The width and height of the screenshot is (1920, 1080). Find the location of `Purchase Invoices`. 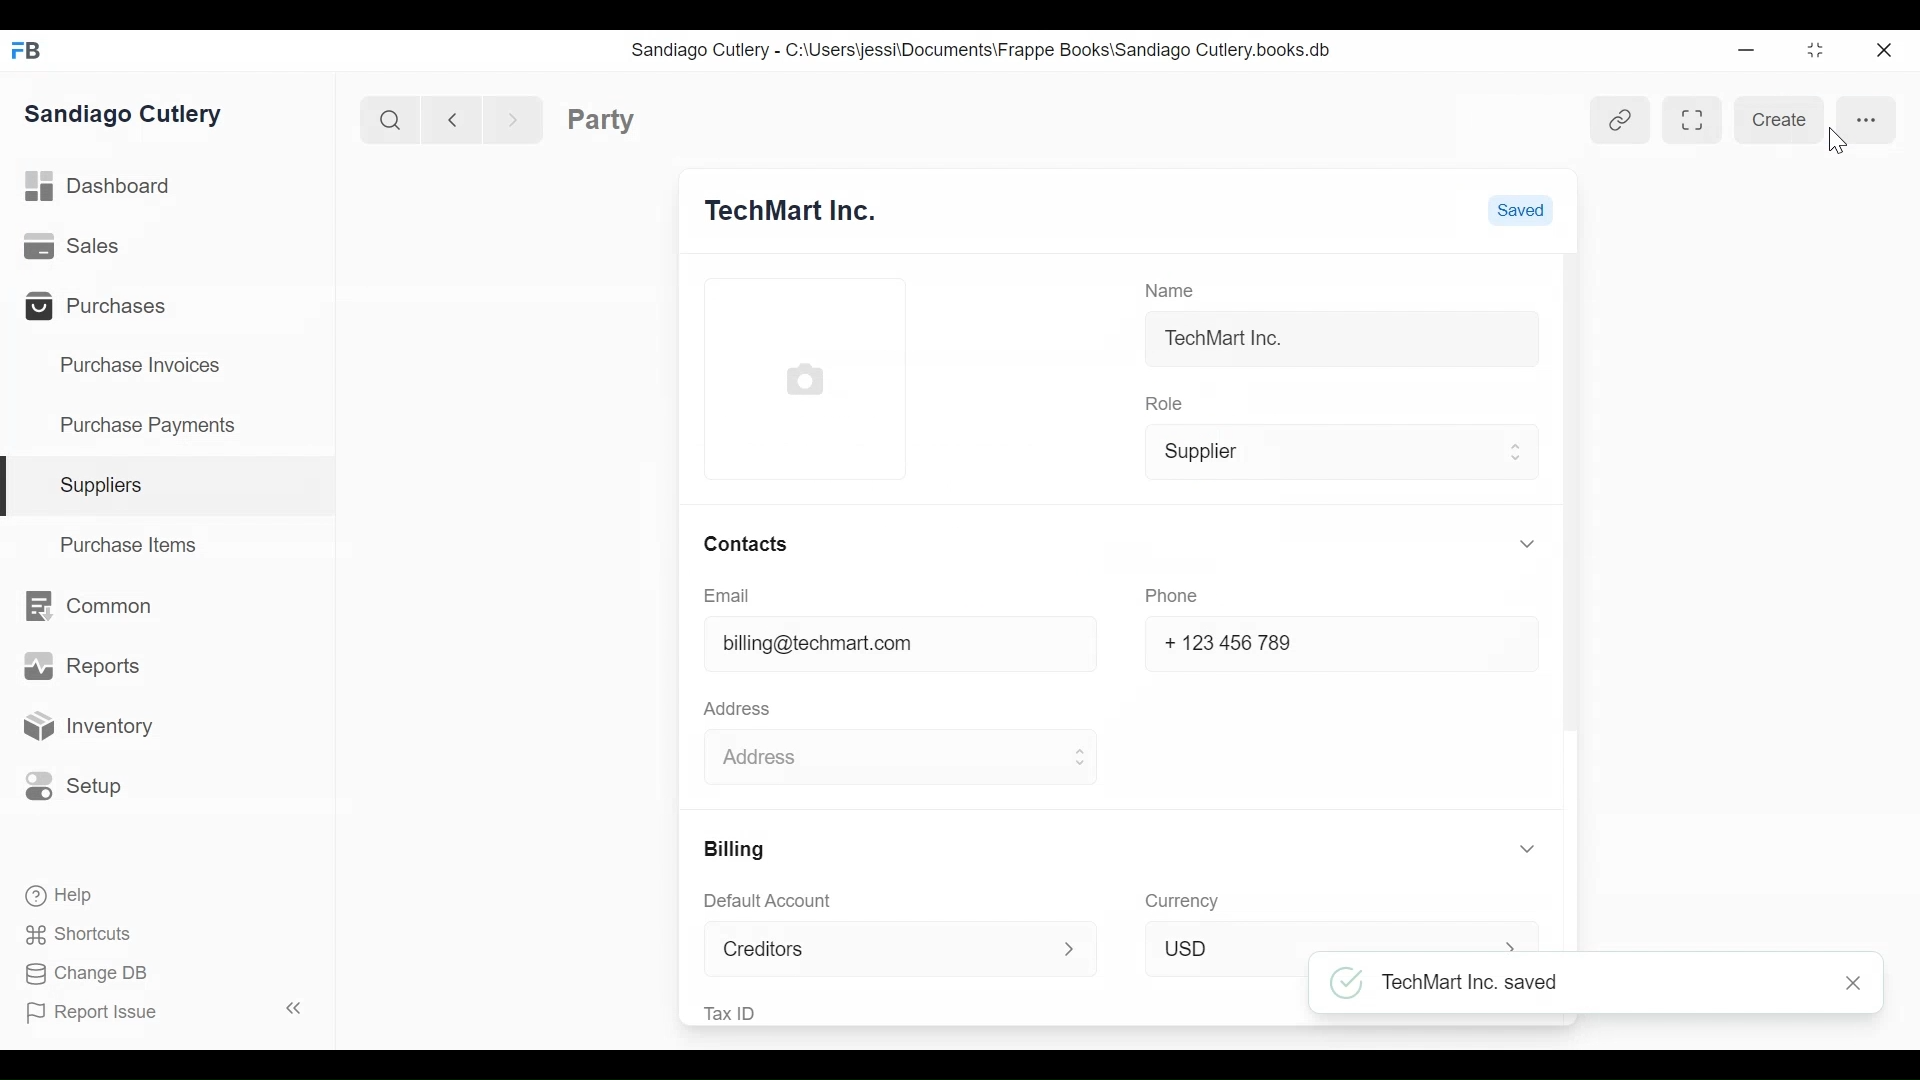

Purchase Invoices is located at coordinates (145, 368).